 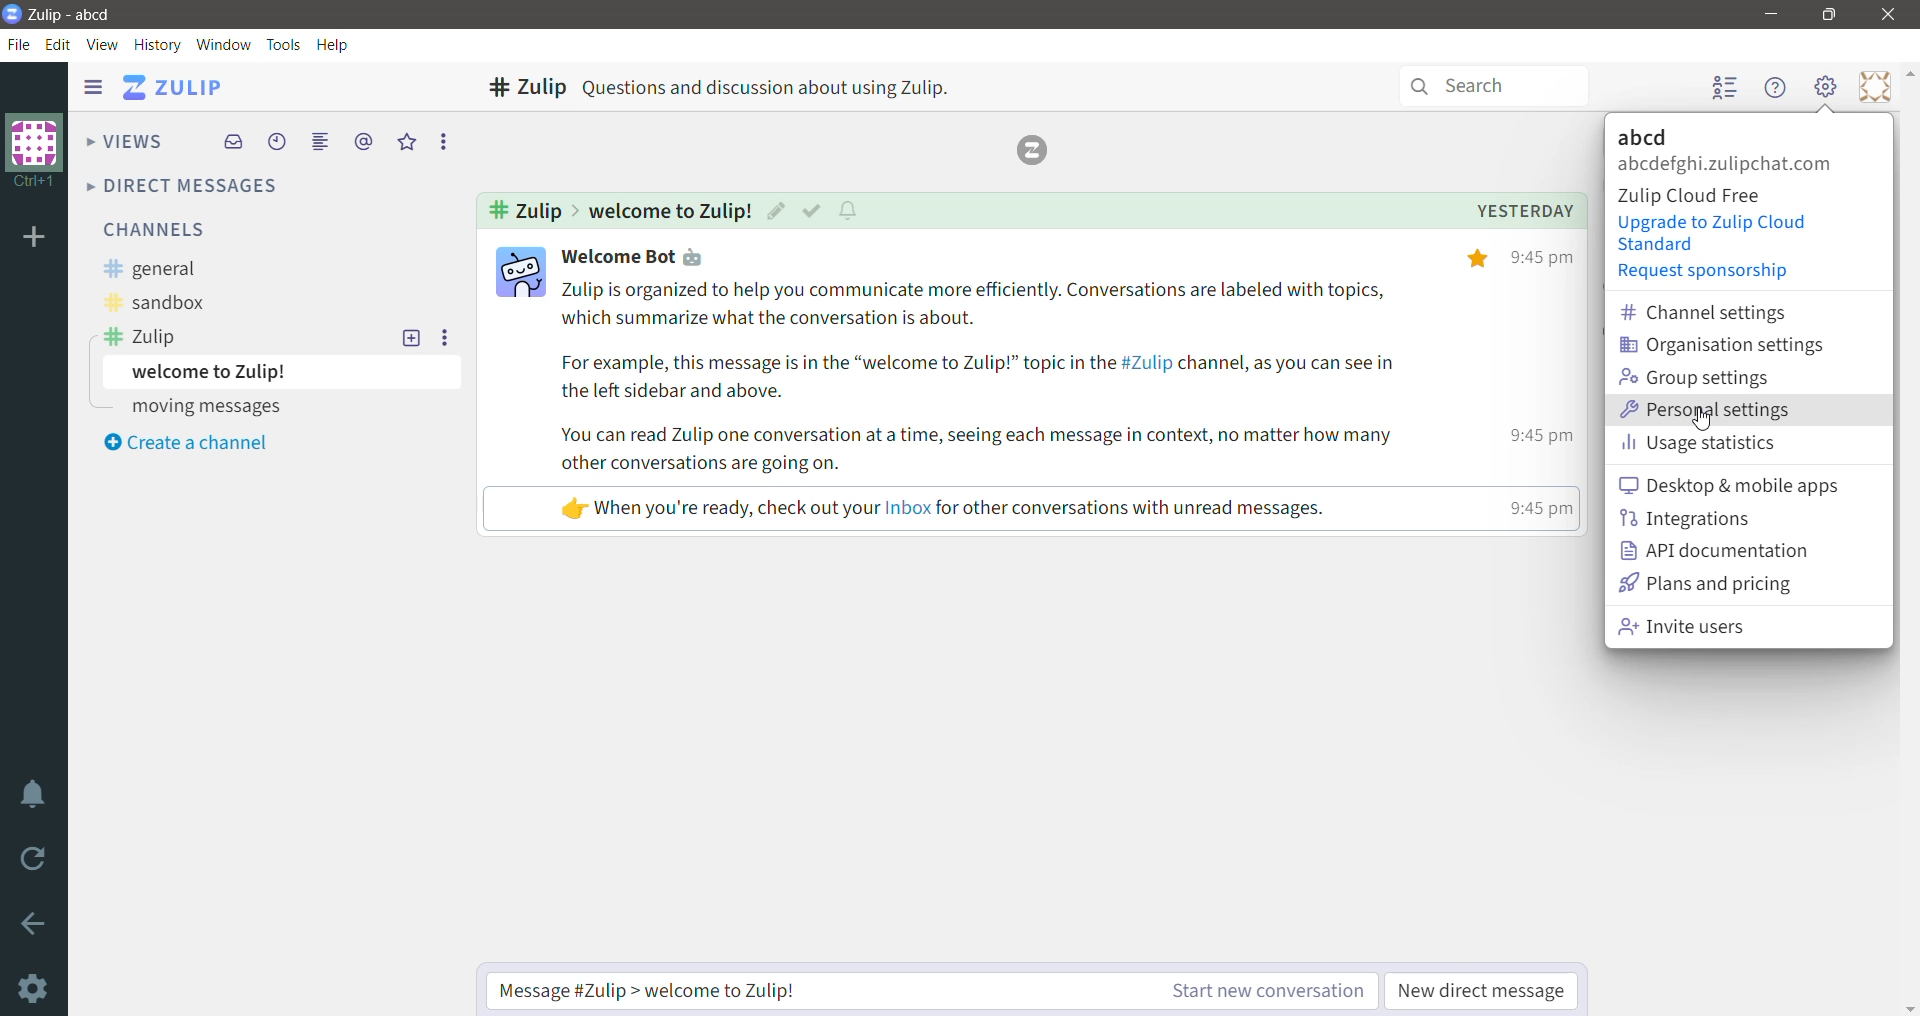 I want to click on Application Name - Organization Name, so click(x=77, y=15).